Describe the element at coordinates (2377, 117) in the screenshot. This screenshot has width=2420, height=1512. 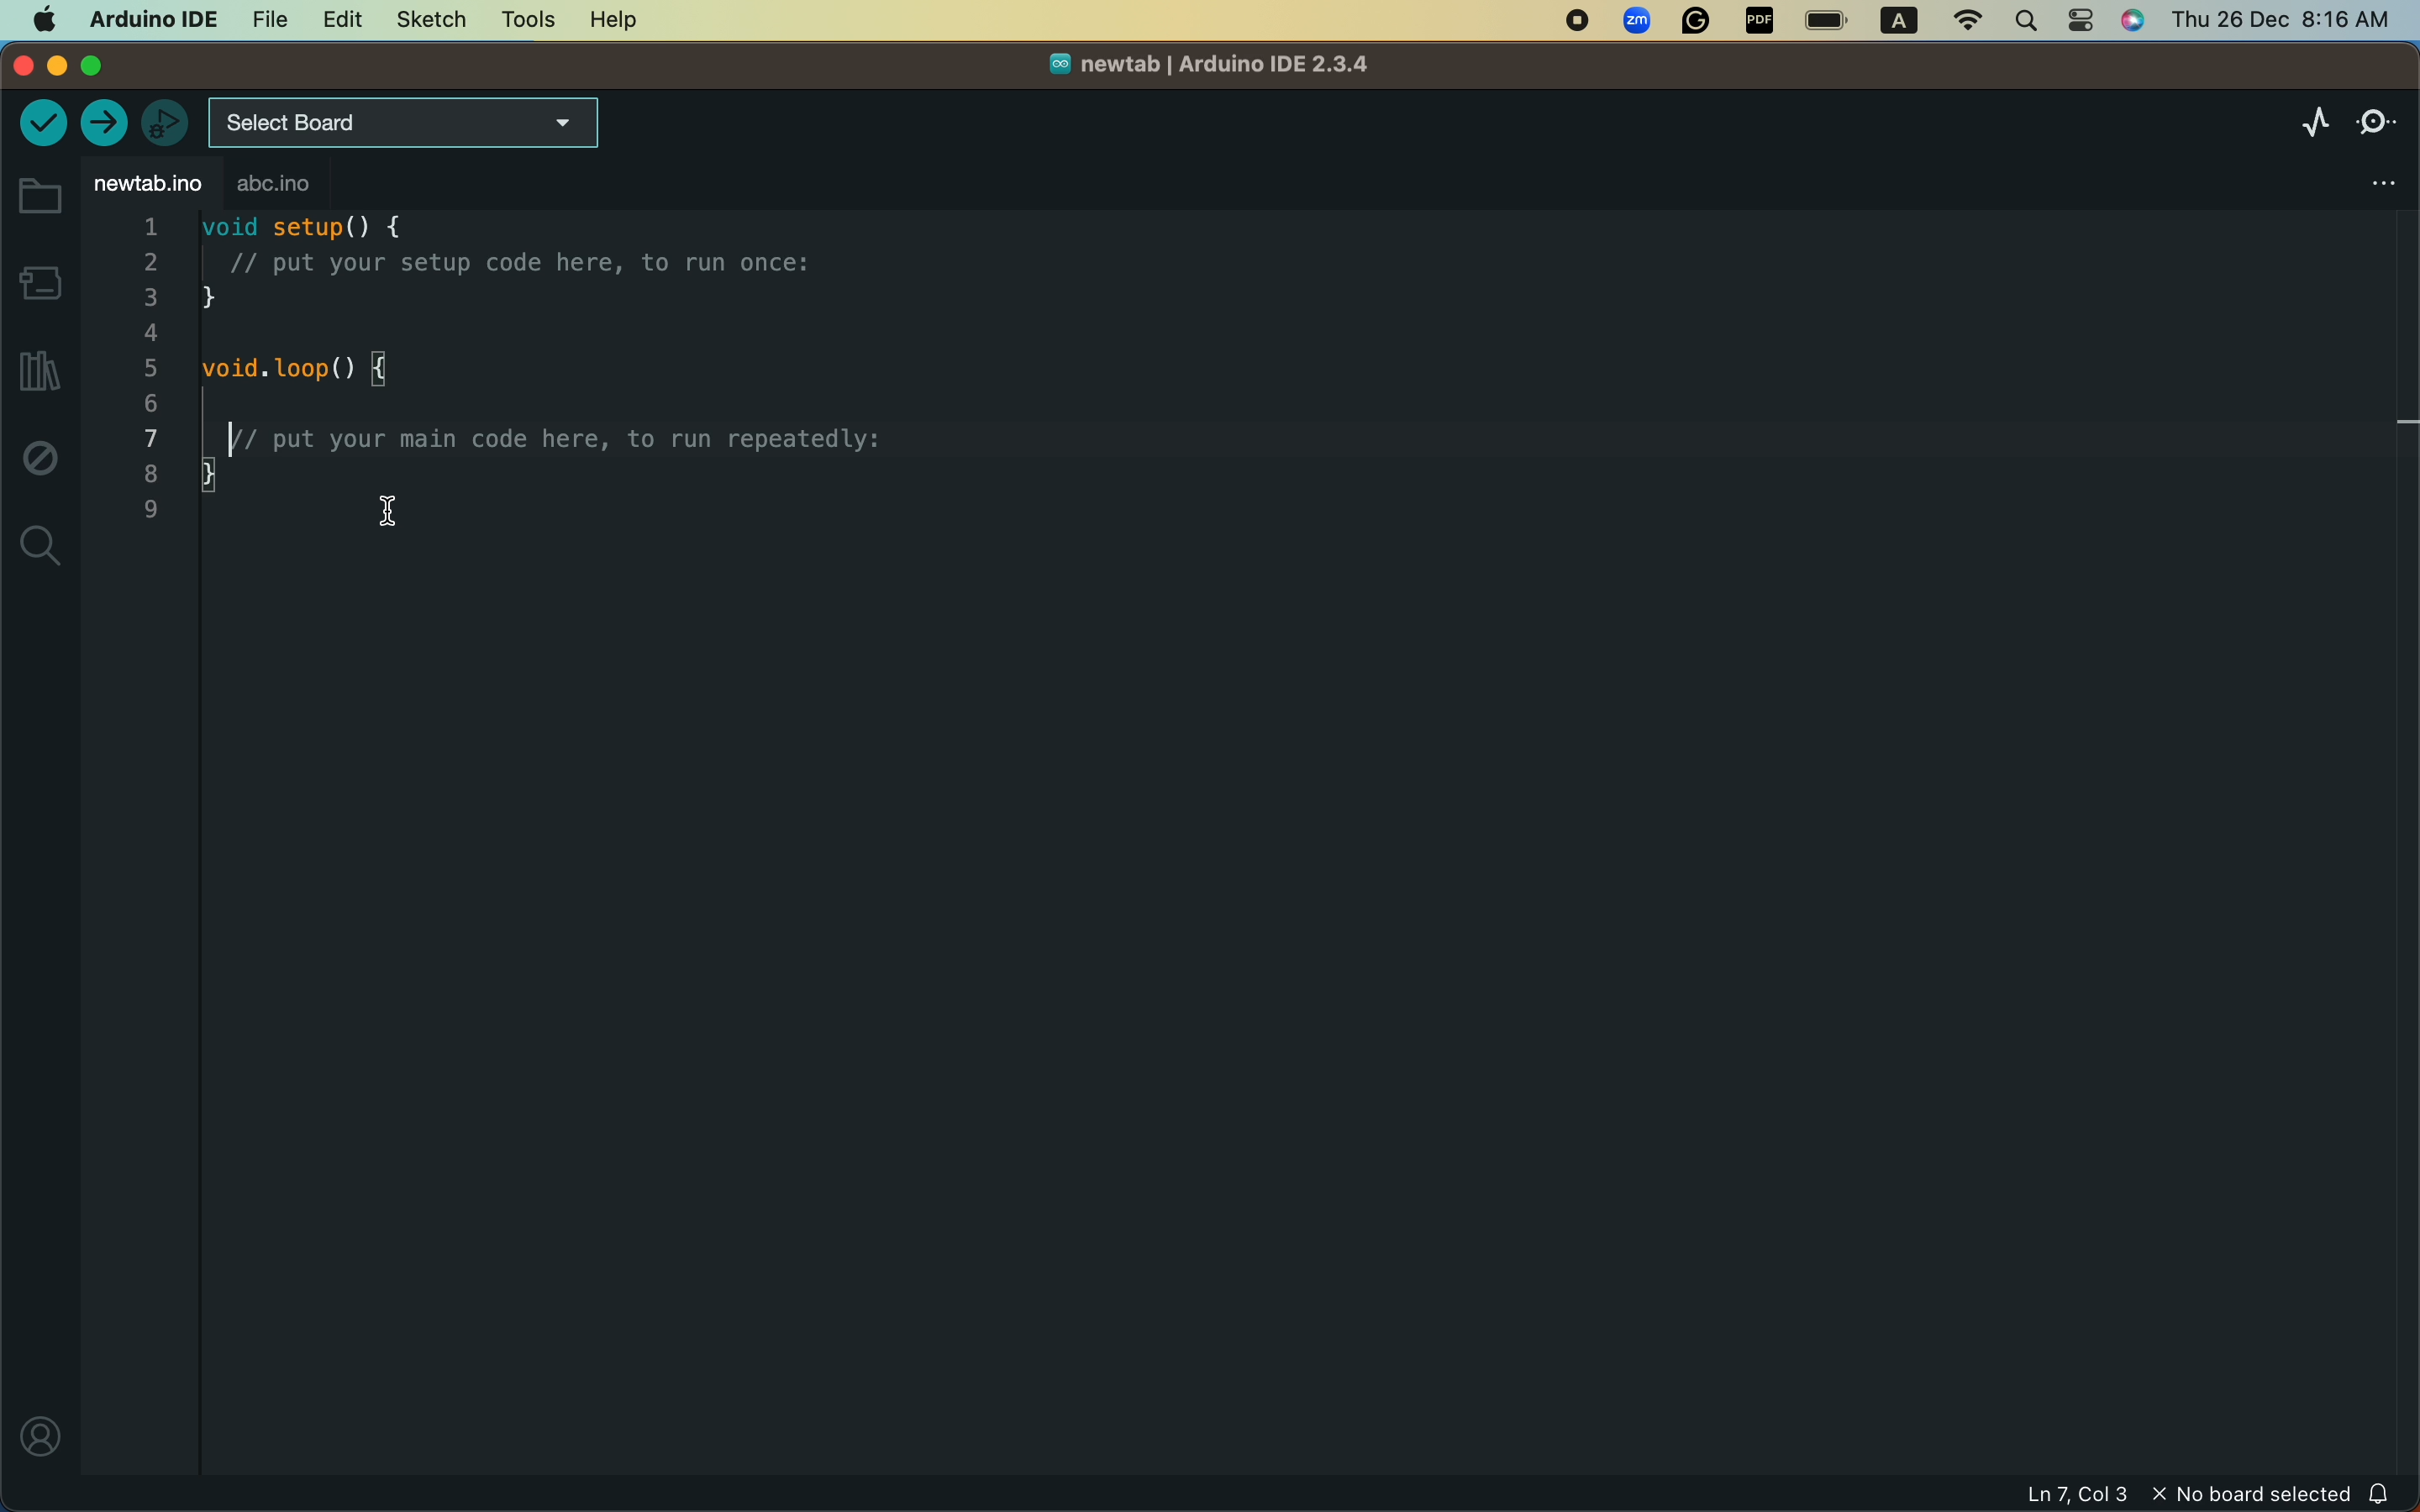
I see `serial monitor` at that location.